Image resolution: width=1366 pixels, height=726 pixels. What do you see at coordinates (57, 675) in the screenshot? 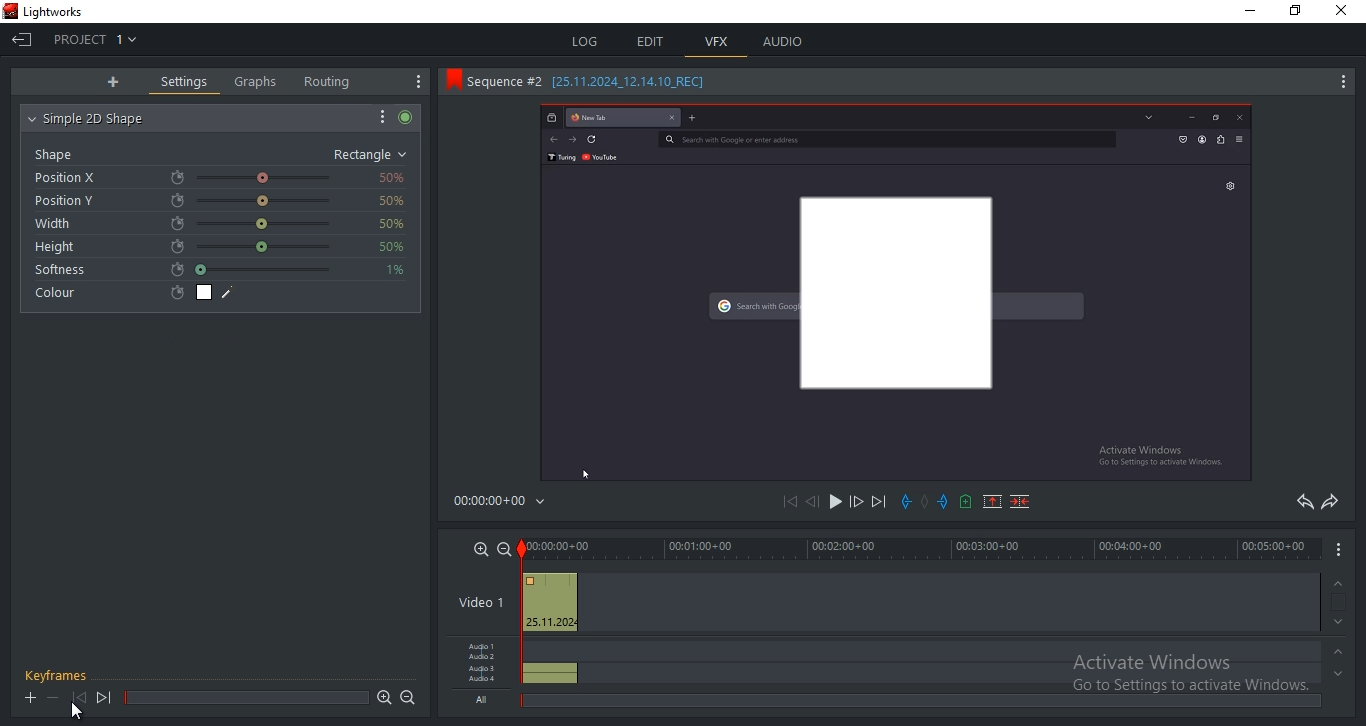
I see `keyframes` at bounding box center [57, 675].